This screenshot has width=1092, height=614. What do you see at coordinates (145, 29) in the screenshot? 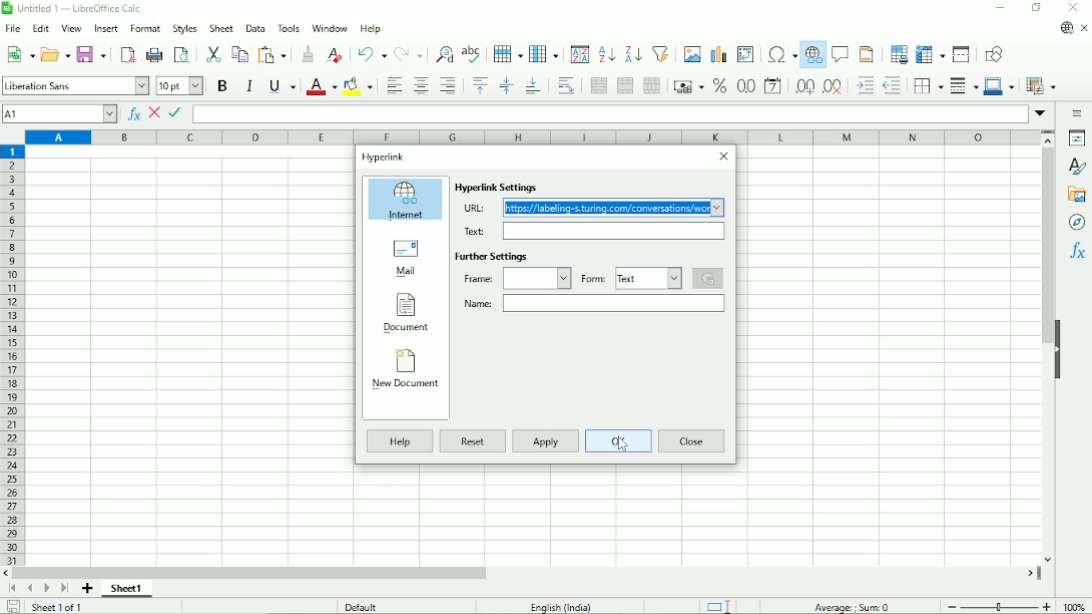
I see `Format` at bounding box center [145, 29].